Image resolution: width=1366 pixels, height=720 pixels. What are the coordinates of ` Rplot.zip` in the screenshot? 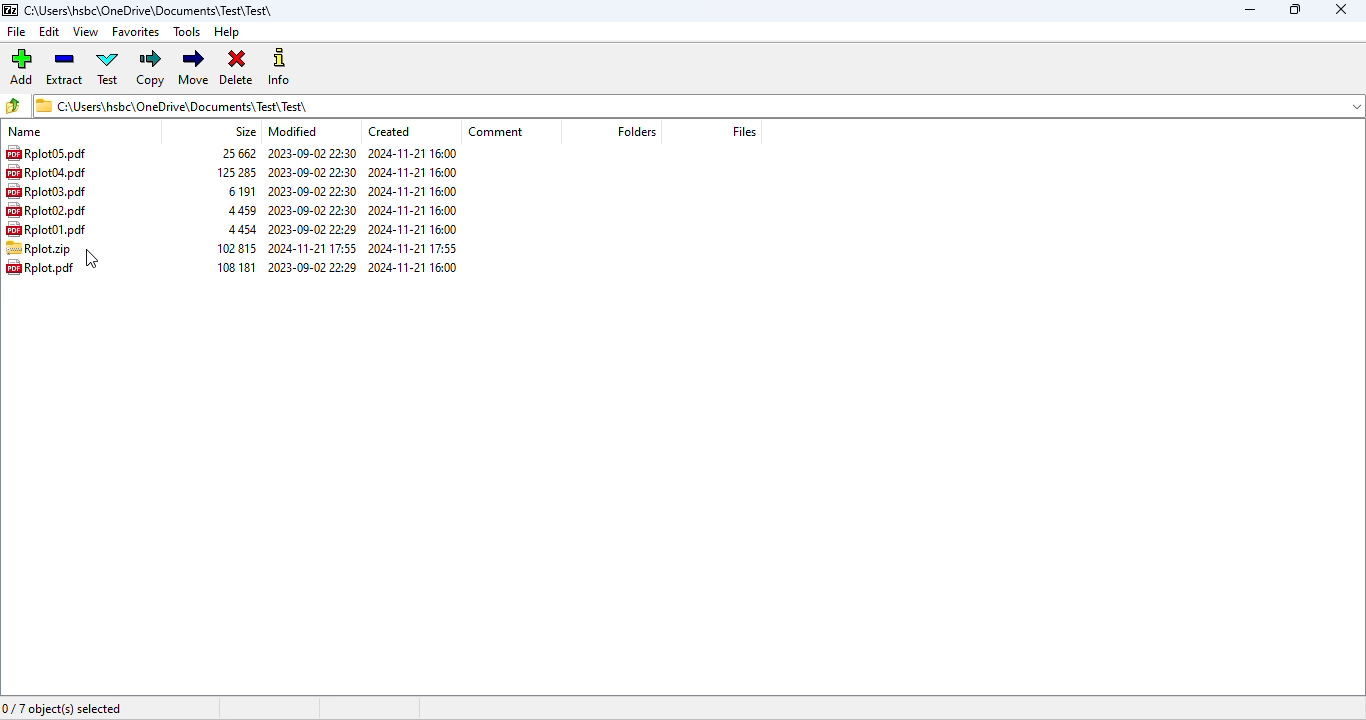 It's located at (38, 249).